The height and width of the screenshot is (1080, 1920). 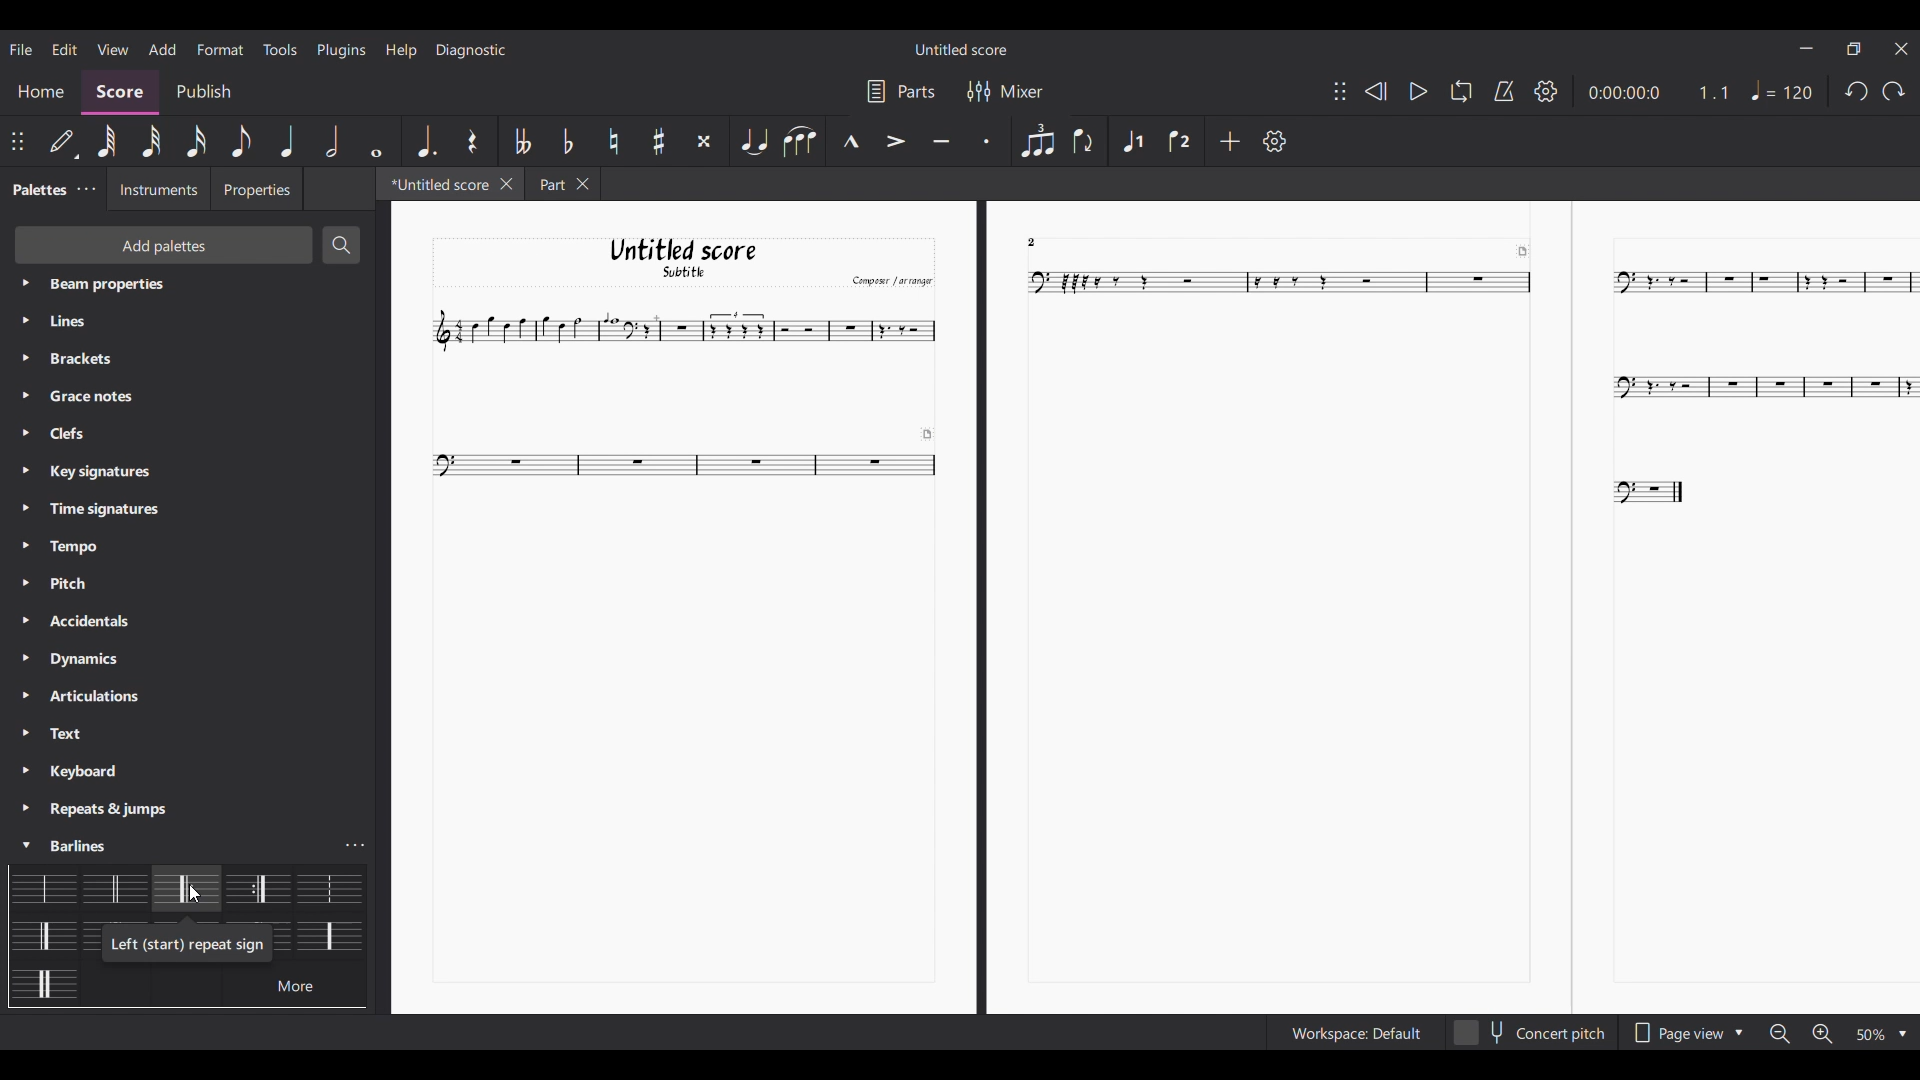 I want to click on Palette settings, so click(x=86, y=511).